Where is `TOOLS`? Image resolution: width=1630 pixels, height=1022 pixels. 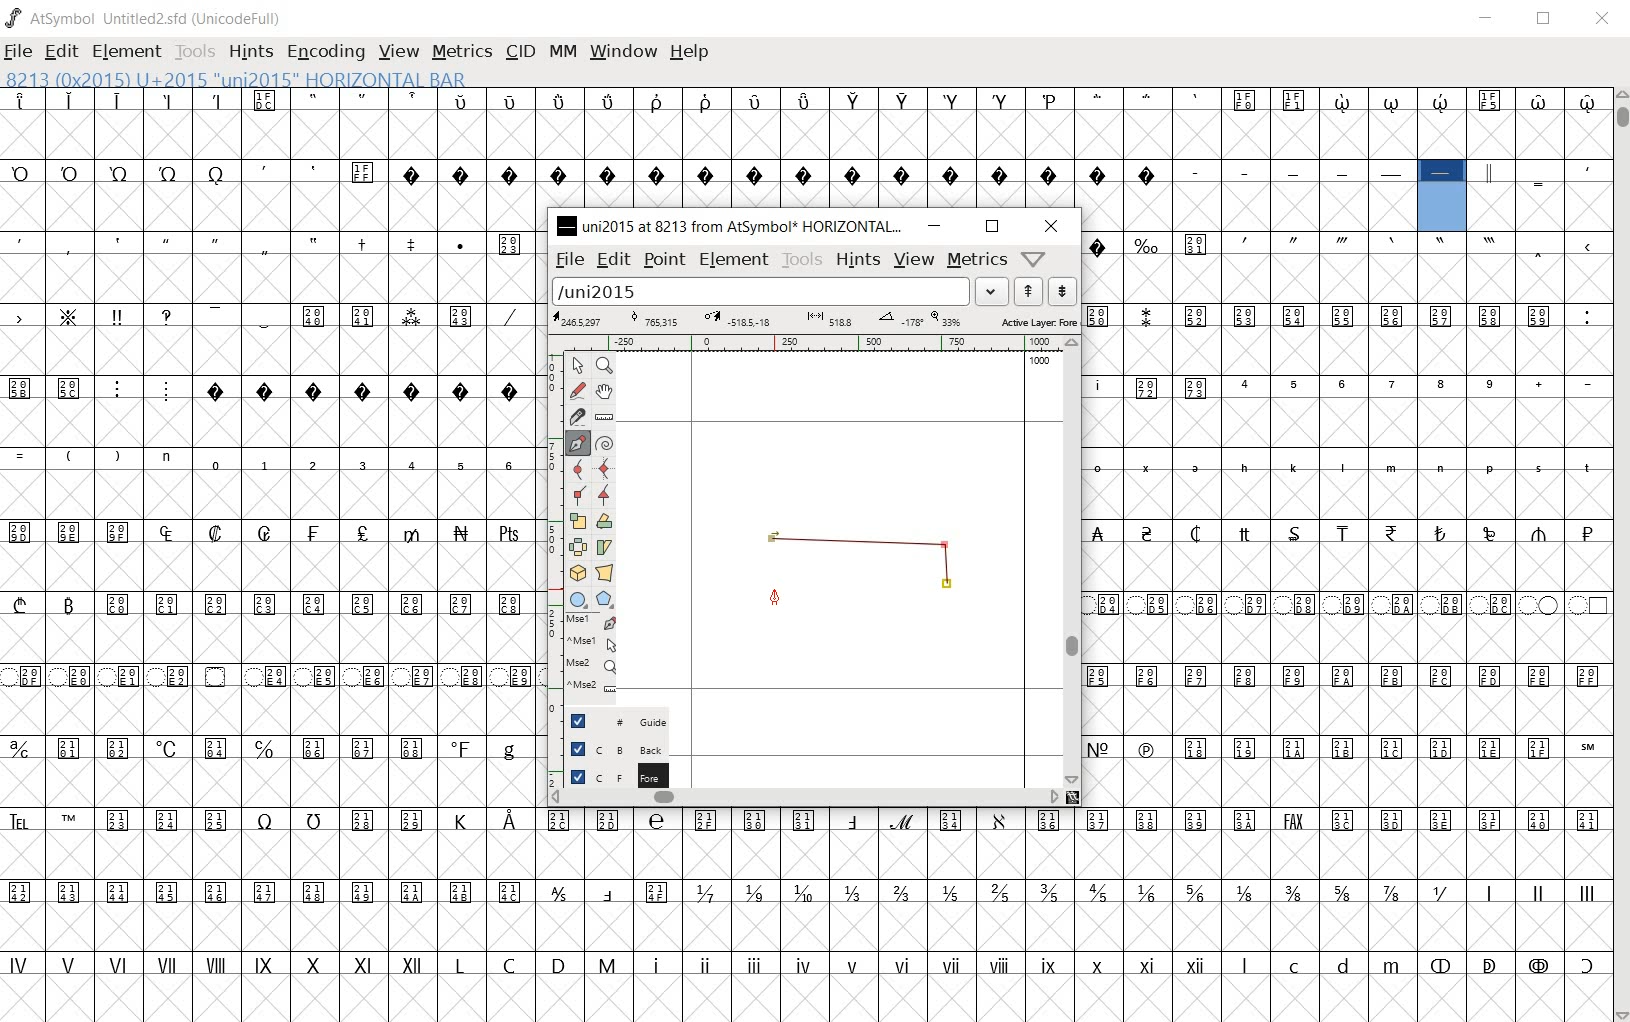
TOOLS is located at coordinates (198, 53).